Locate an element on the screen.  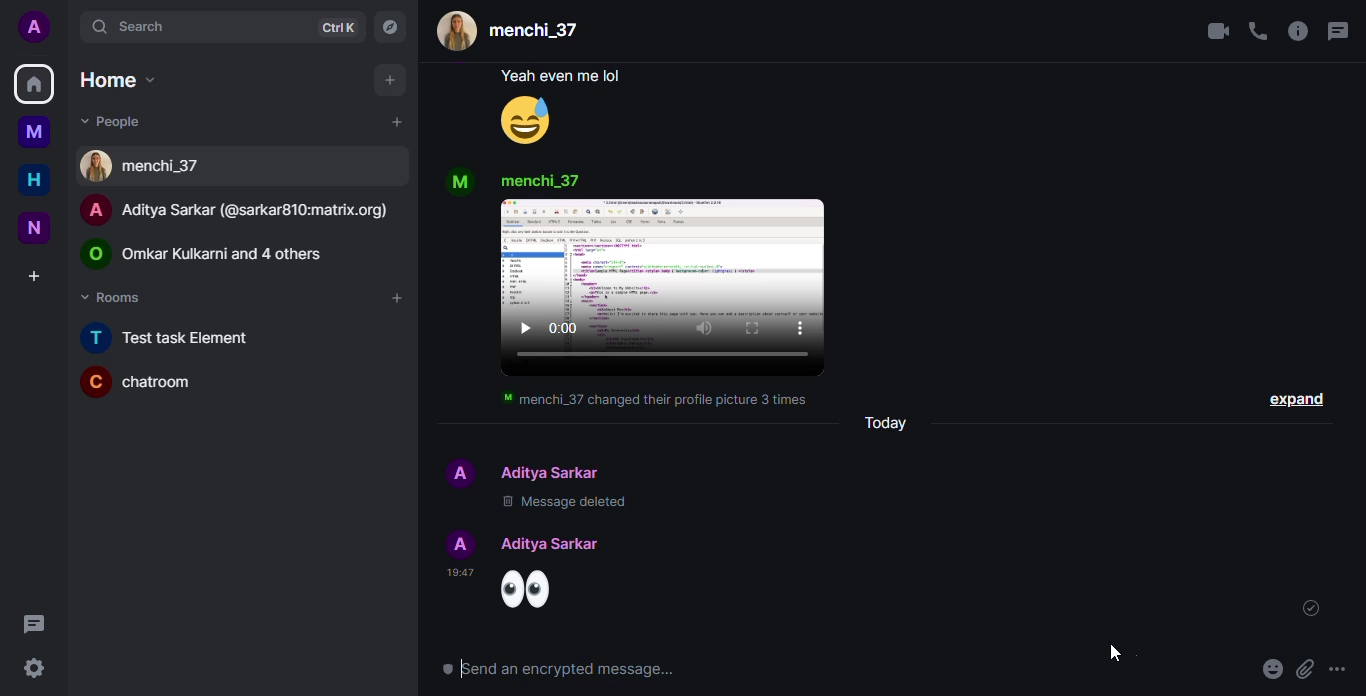
search is located at coordinates (121, 26).